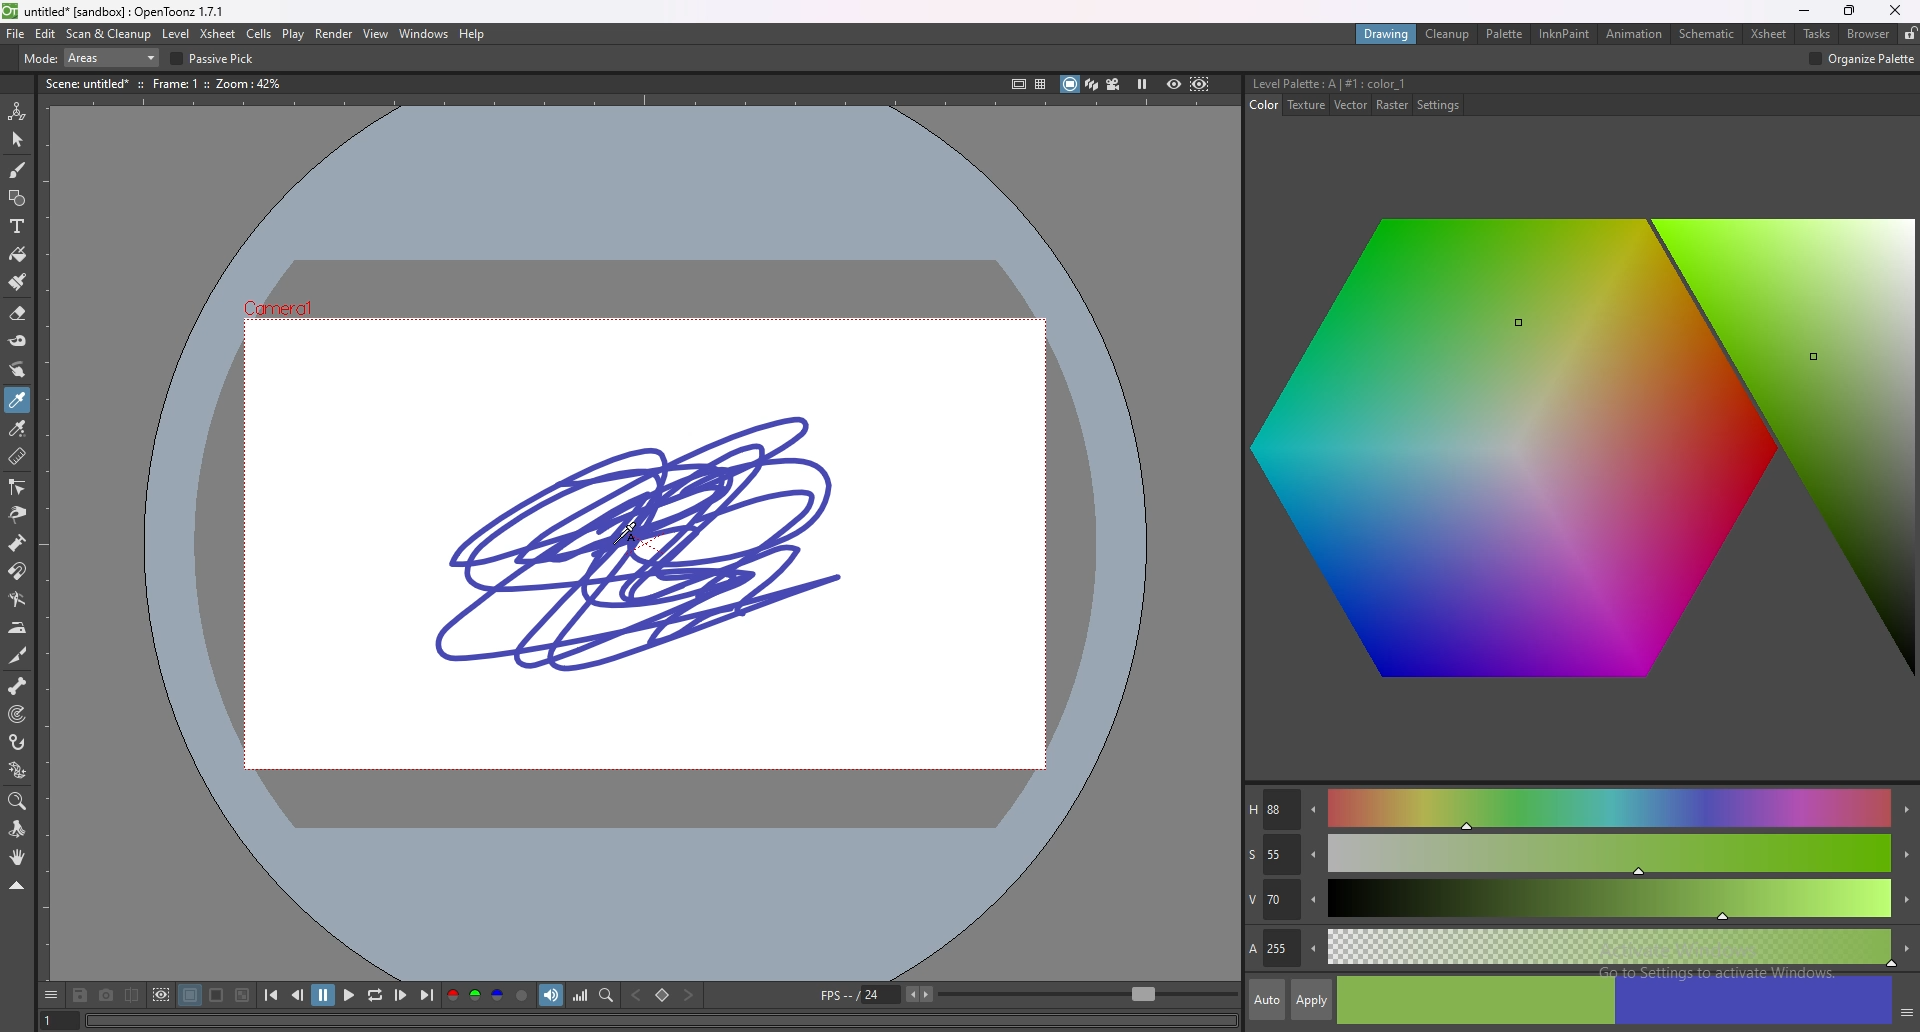  What do you see at coordinates (323, 995) in the screenshot?
I see `pause` at bounding box center [323, 995].